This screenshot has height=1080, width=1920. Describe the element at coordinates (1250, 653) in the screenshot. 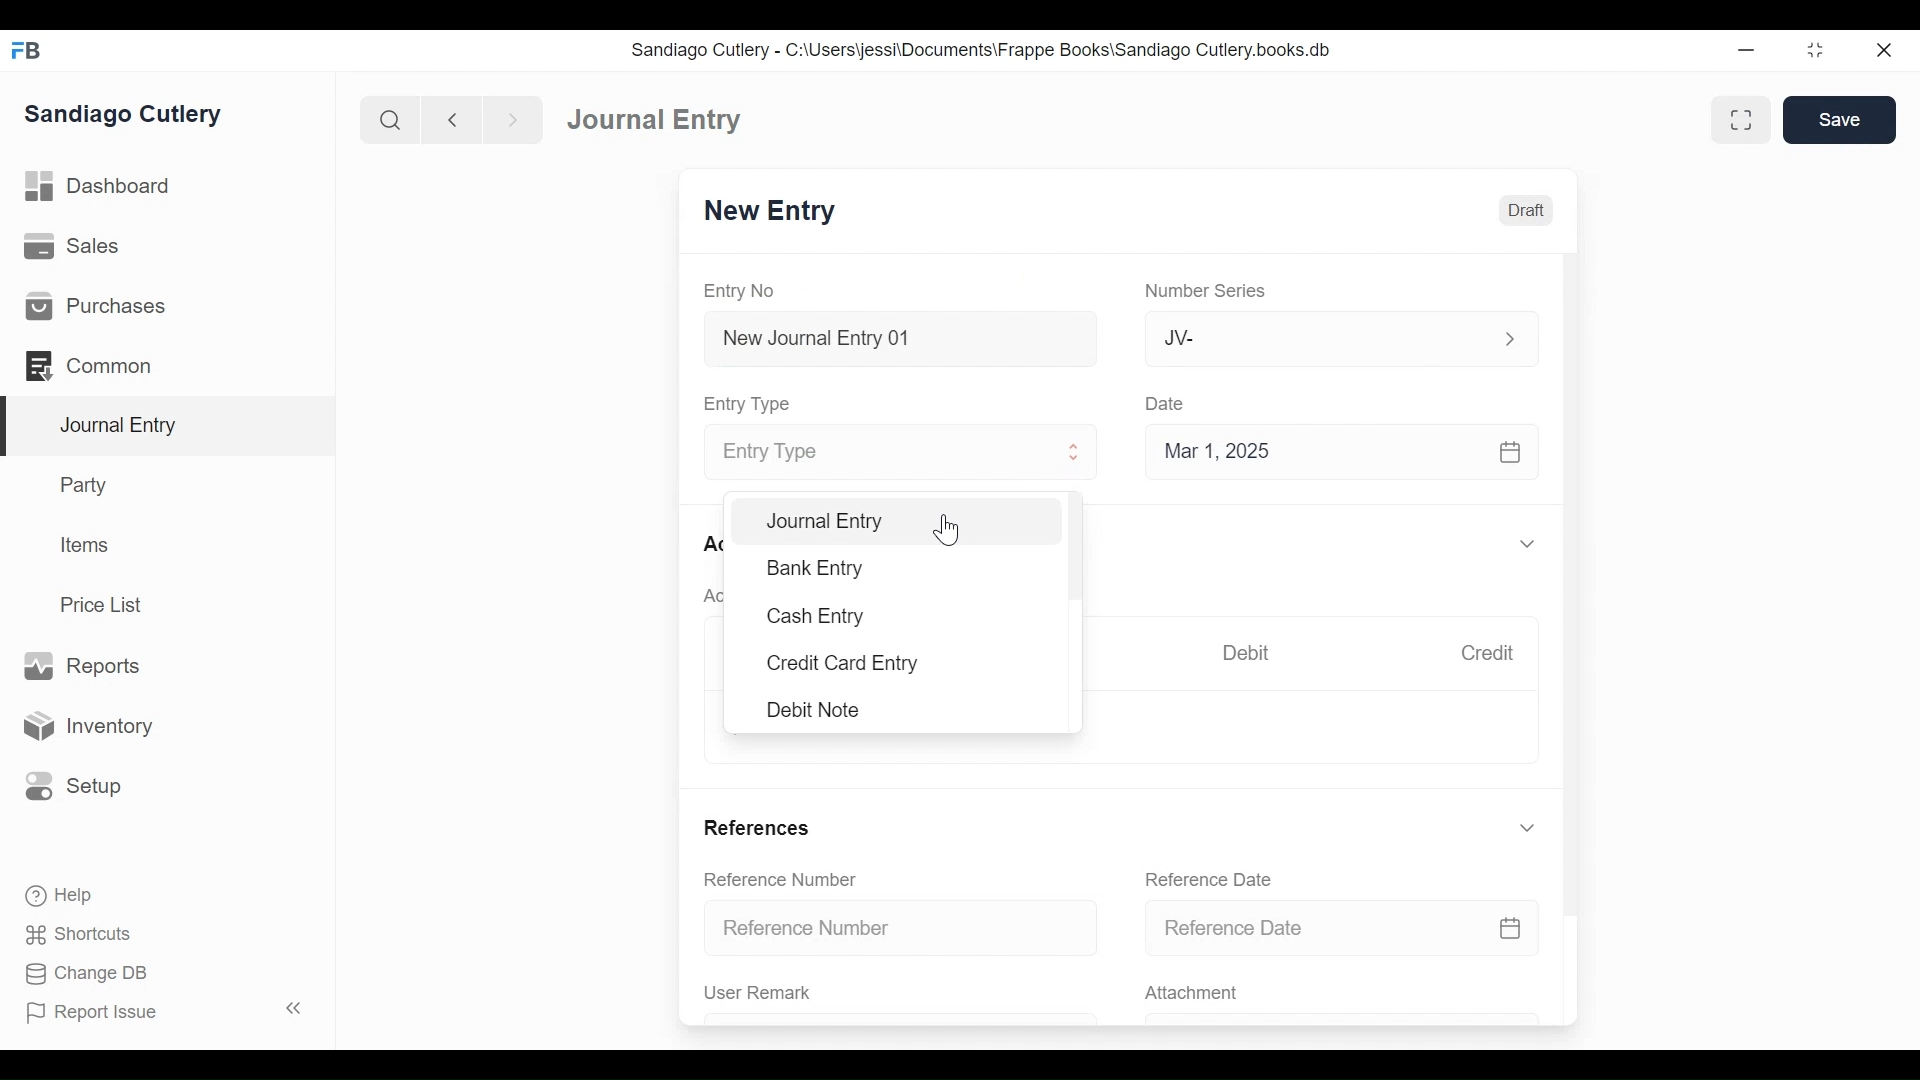

I see `Debit` at that location.